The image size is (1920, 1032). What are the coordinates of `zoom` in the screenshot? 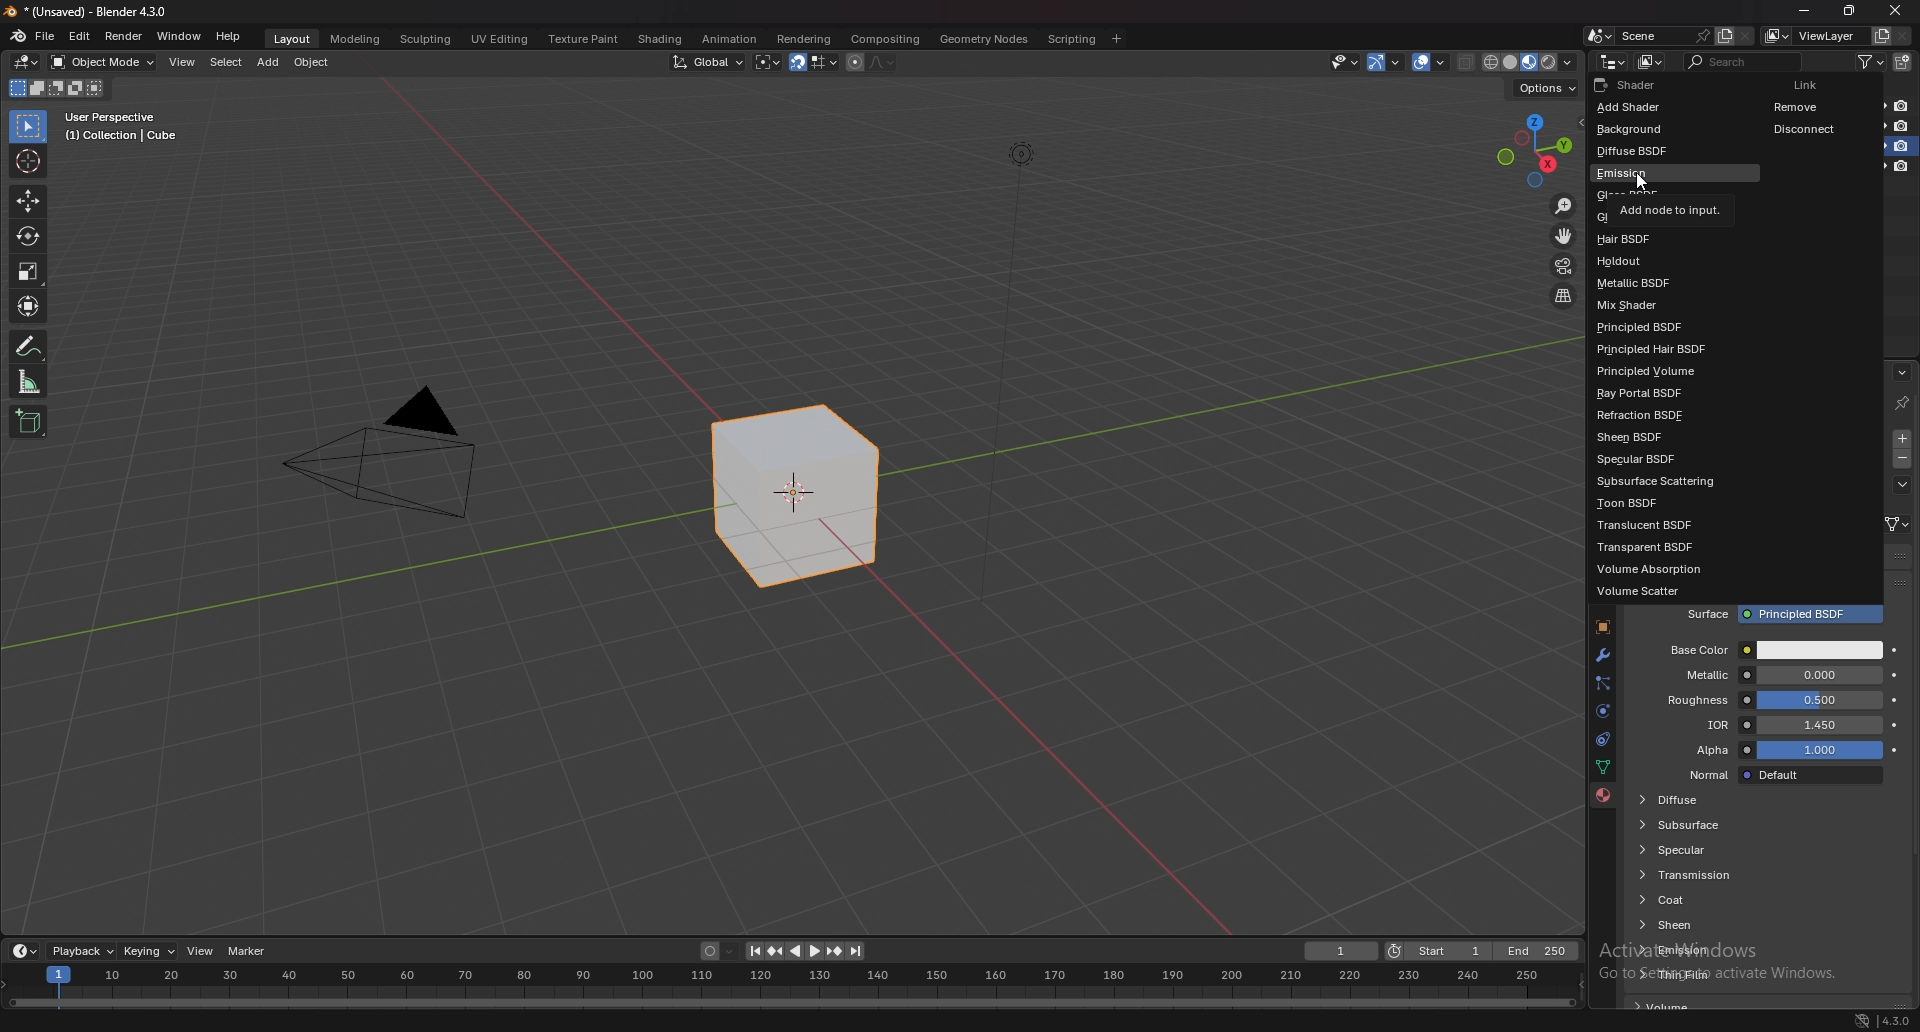 It's located at (1564, 208).